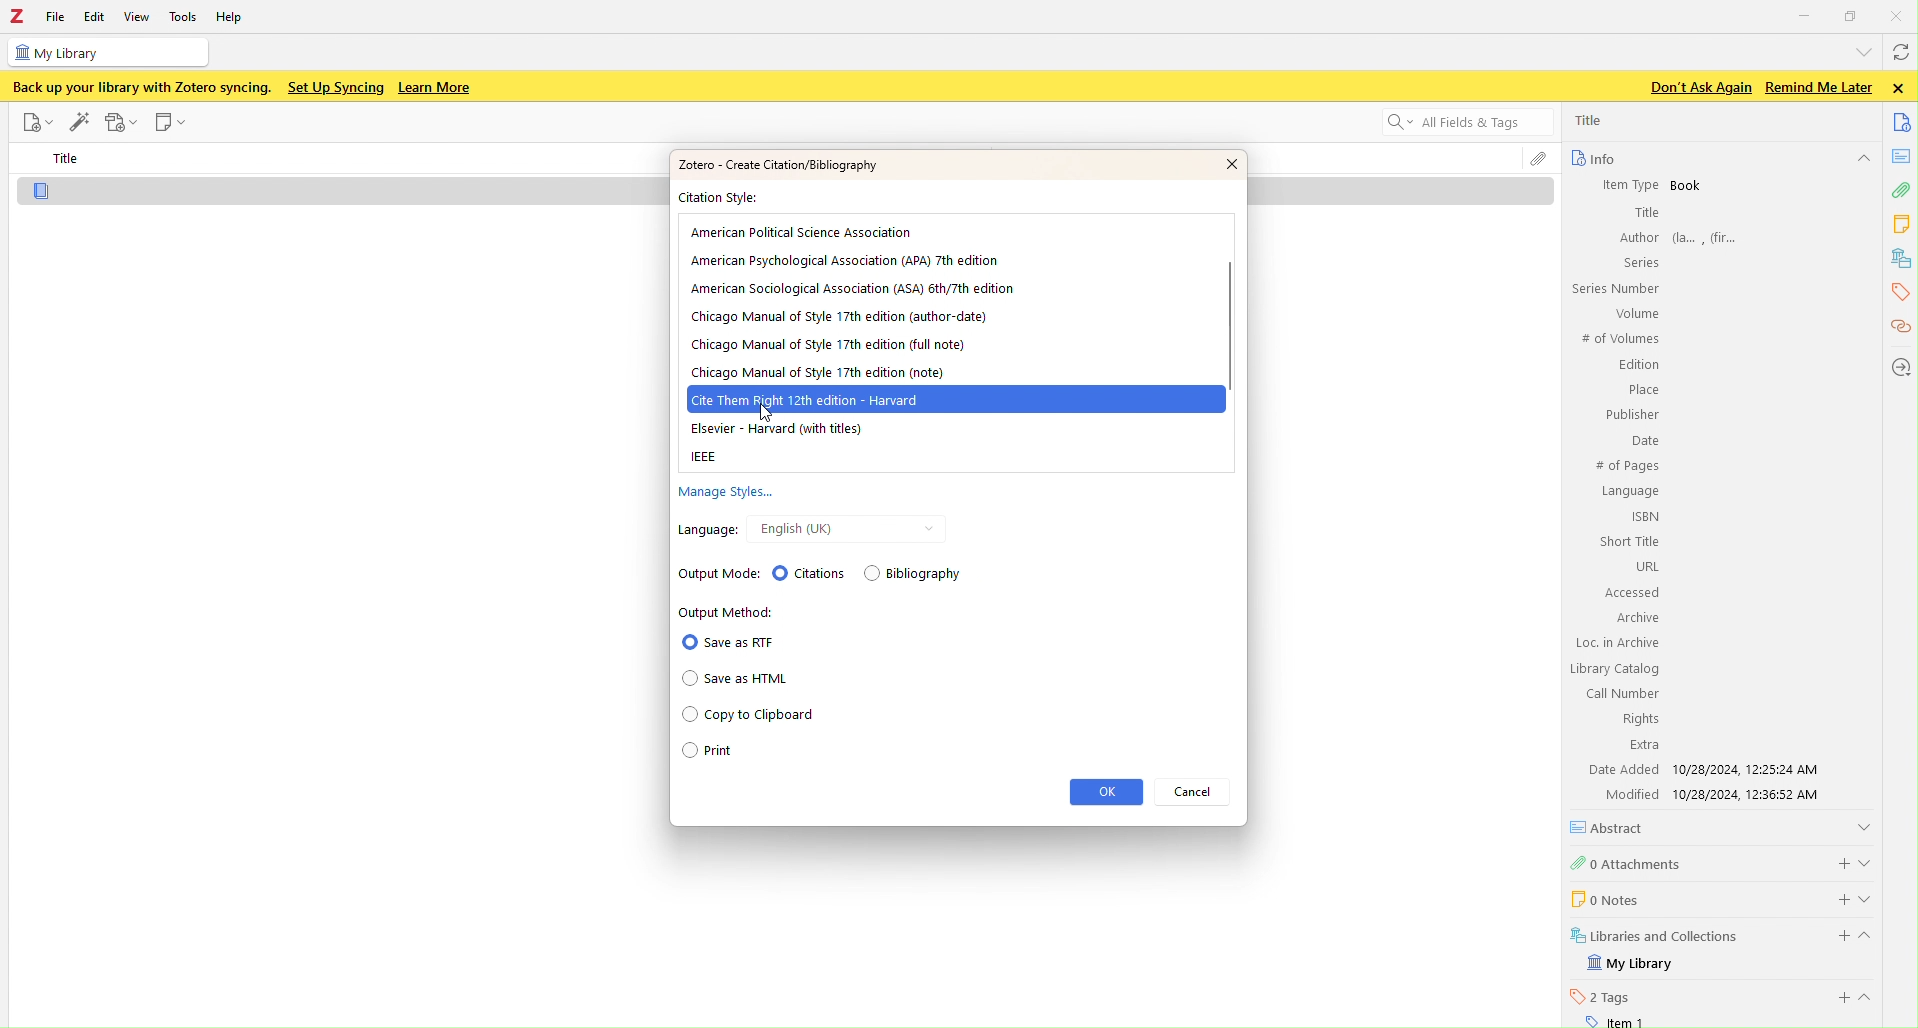  What do you see at coordinates (298, 189) in the screenshot?
I see `Document` at bounding box center [298, 189].